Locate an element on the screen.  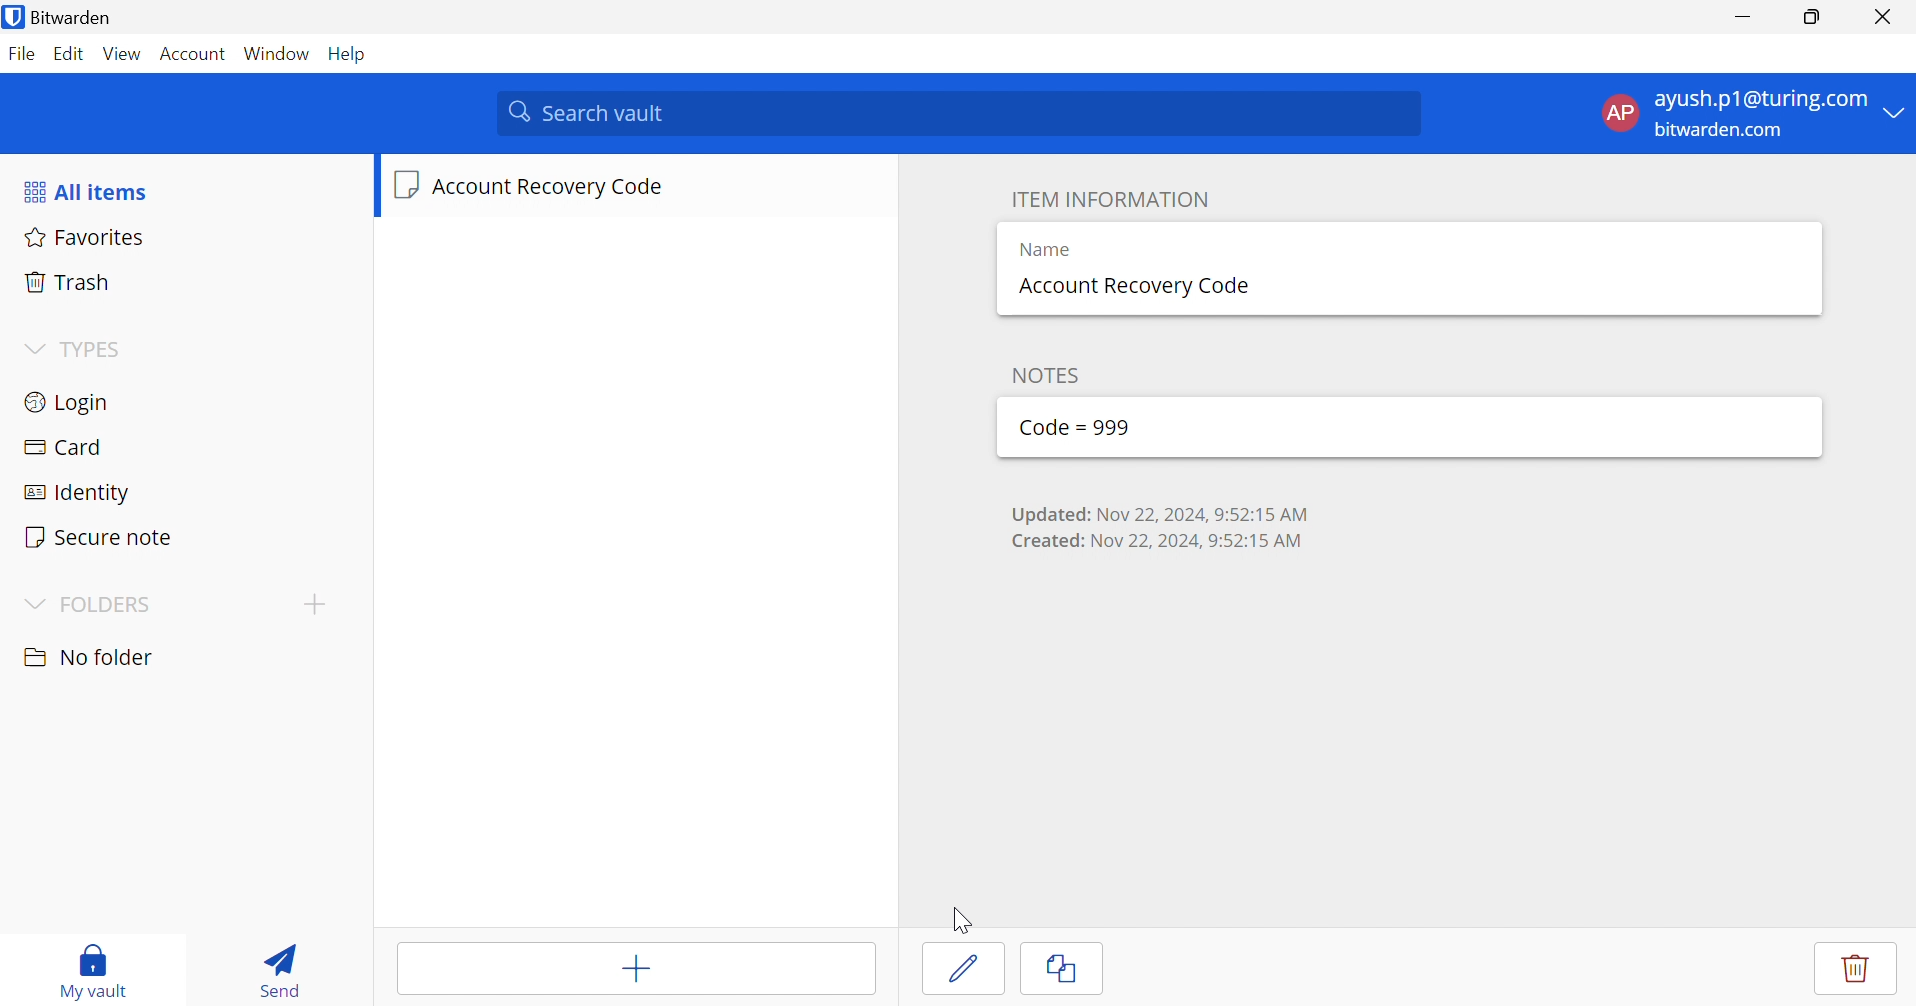
Account Recovery Code is located at coordinates (1141, 287).